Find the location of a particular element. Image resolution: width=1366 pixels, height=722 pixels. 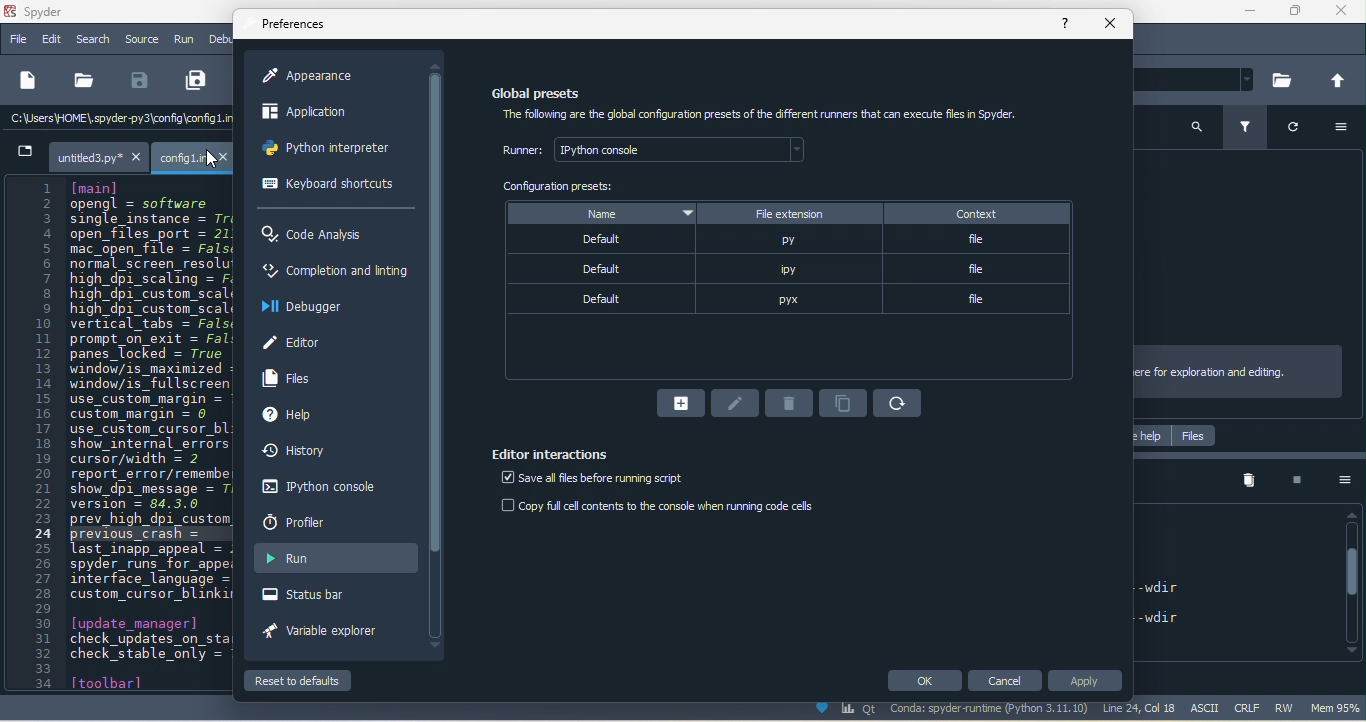

rw is located at coordinates (1290, 707).